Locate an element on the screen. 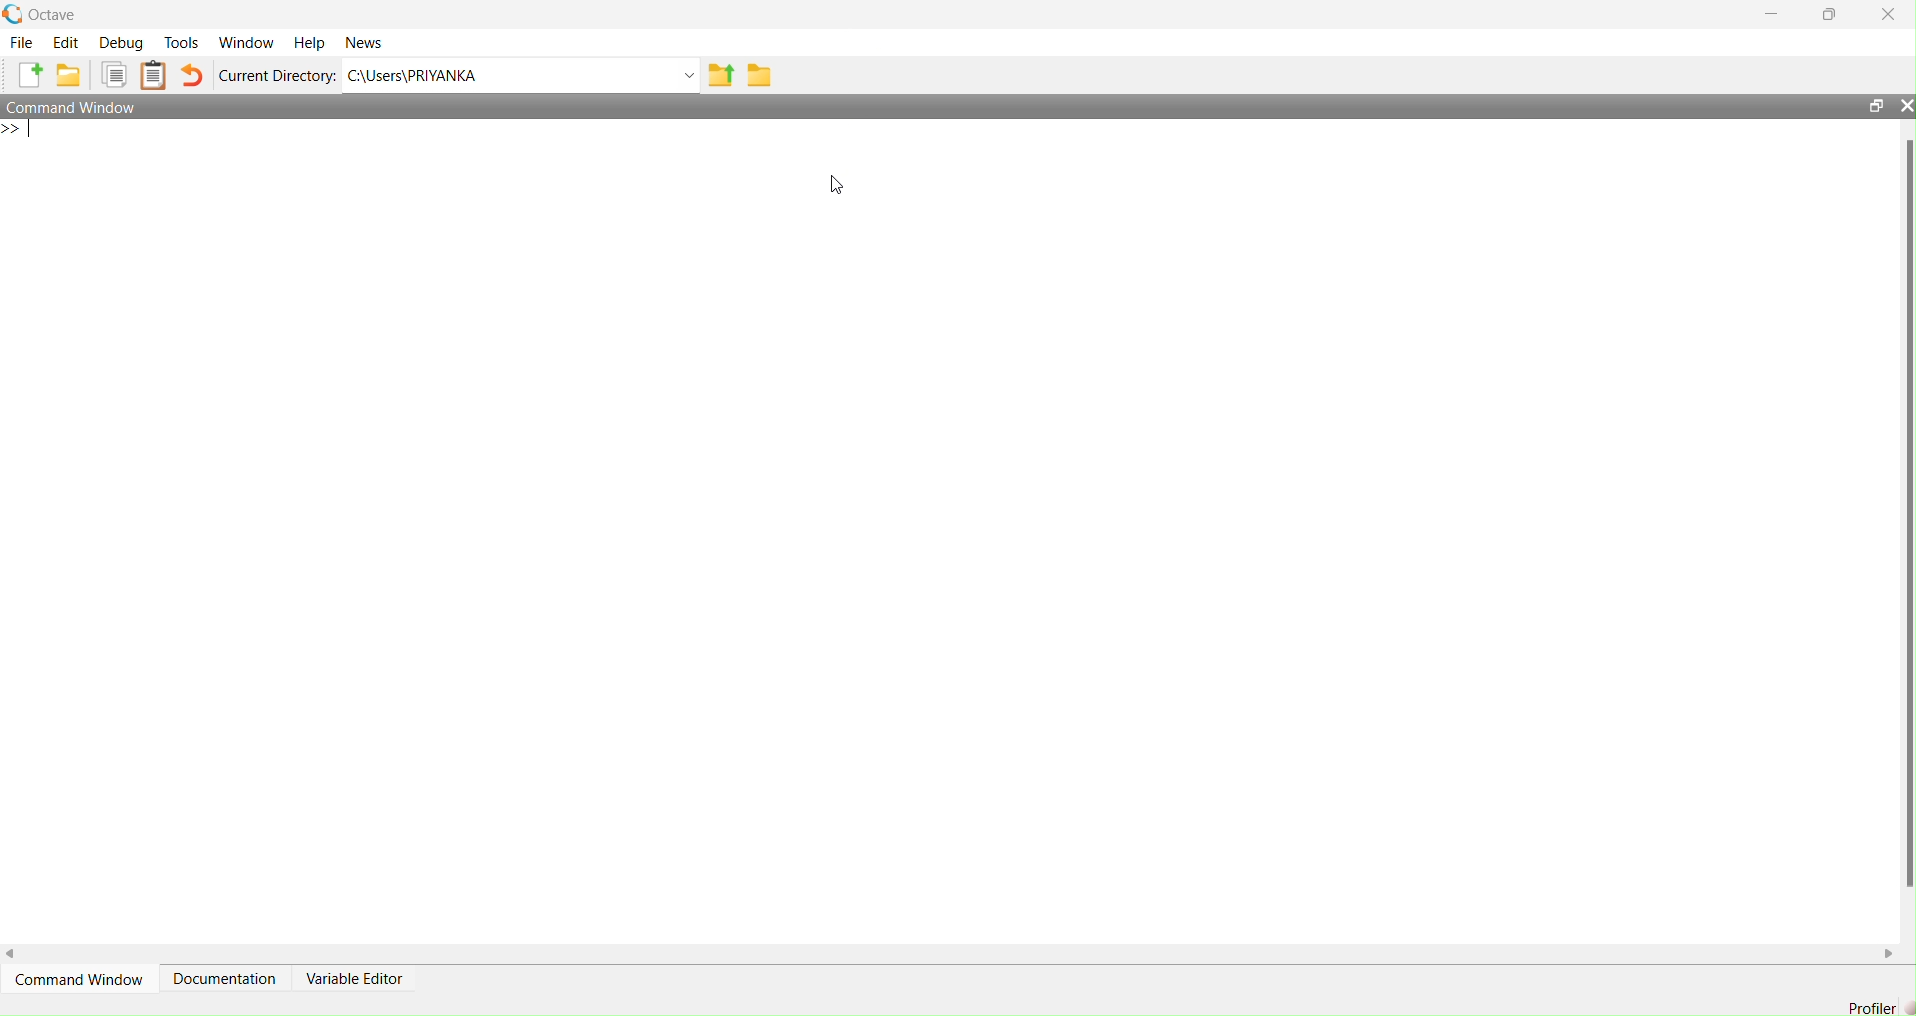 The width and height of the screenshot is (1916, 1016). Debug is located at coordinates (121, 41).